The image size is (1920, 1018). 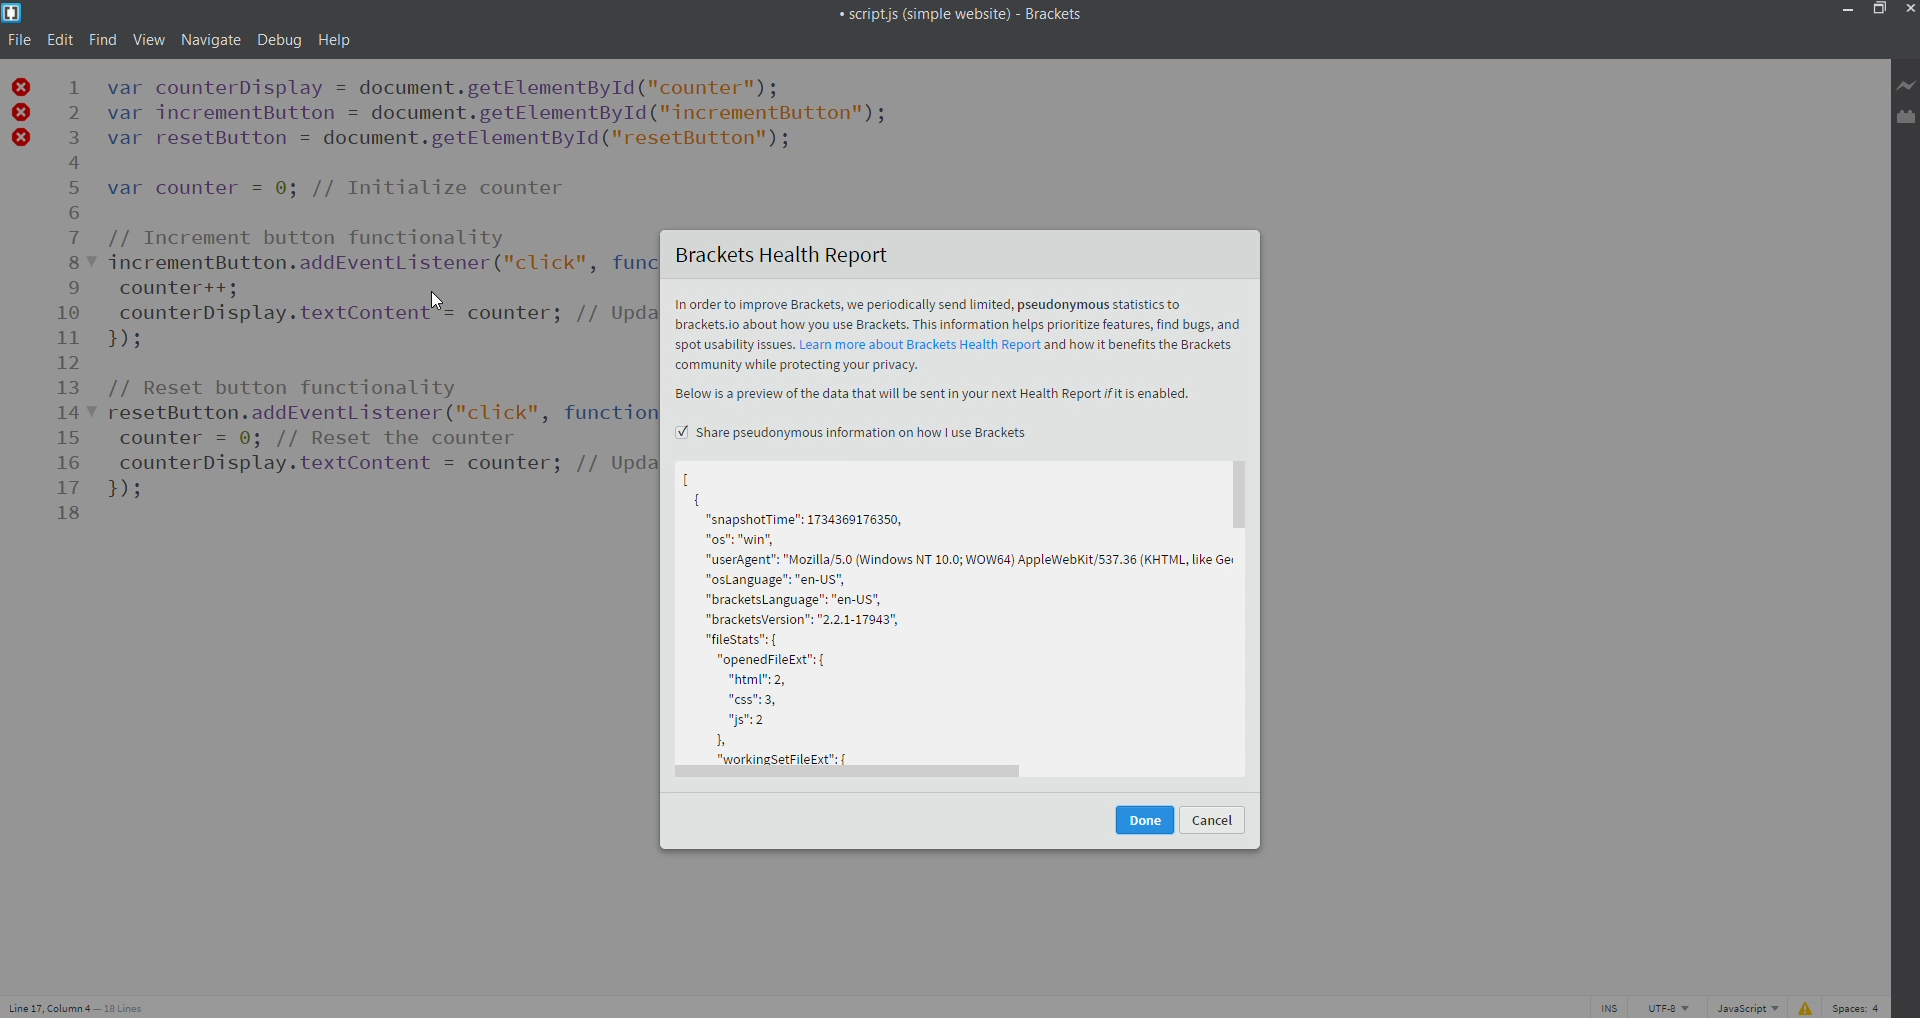 I want to click on show errors, so click(x=1804, y=1006).